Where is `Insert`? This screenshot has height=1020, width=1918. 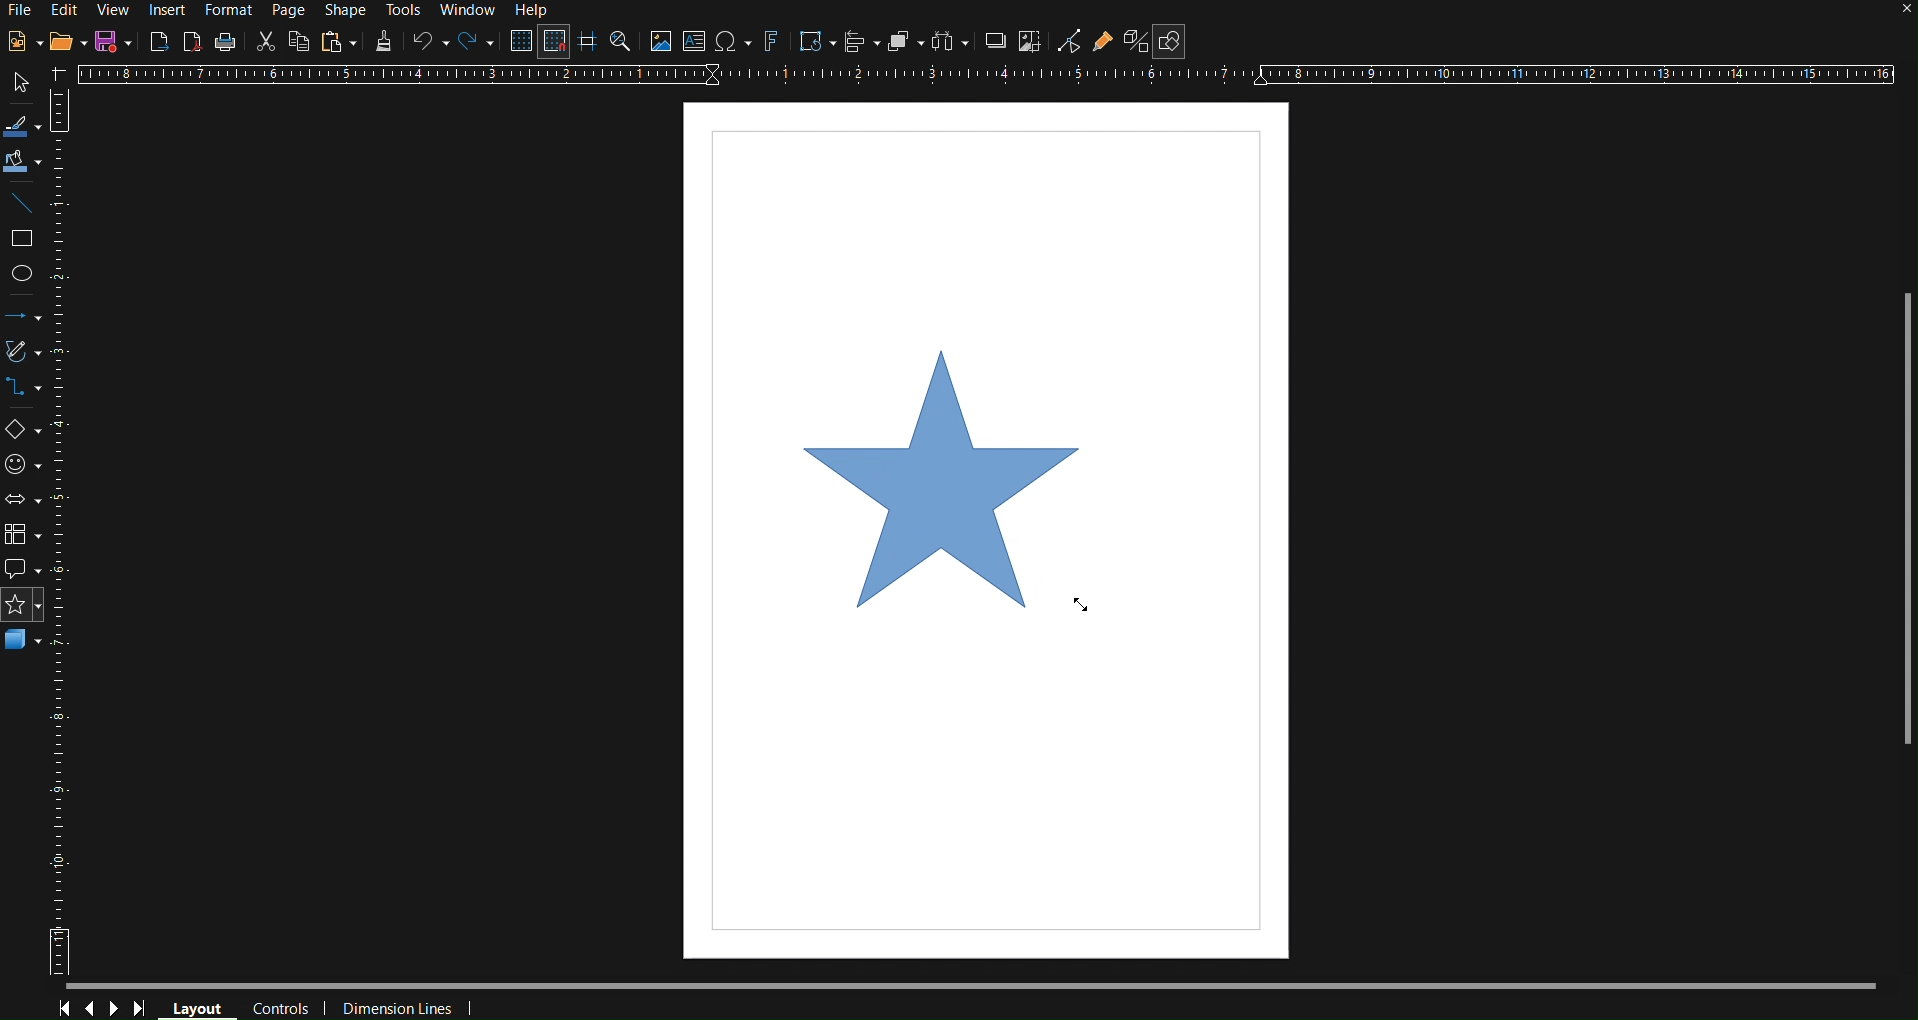 Insert is located at coordinates (166, 11).